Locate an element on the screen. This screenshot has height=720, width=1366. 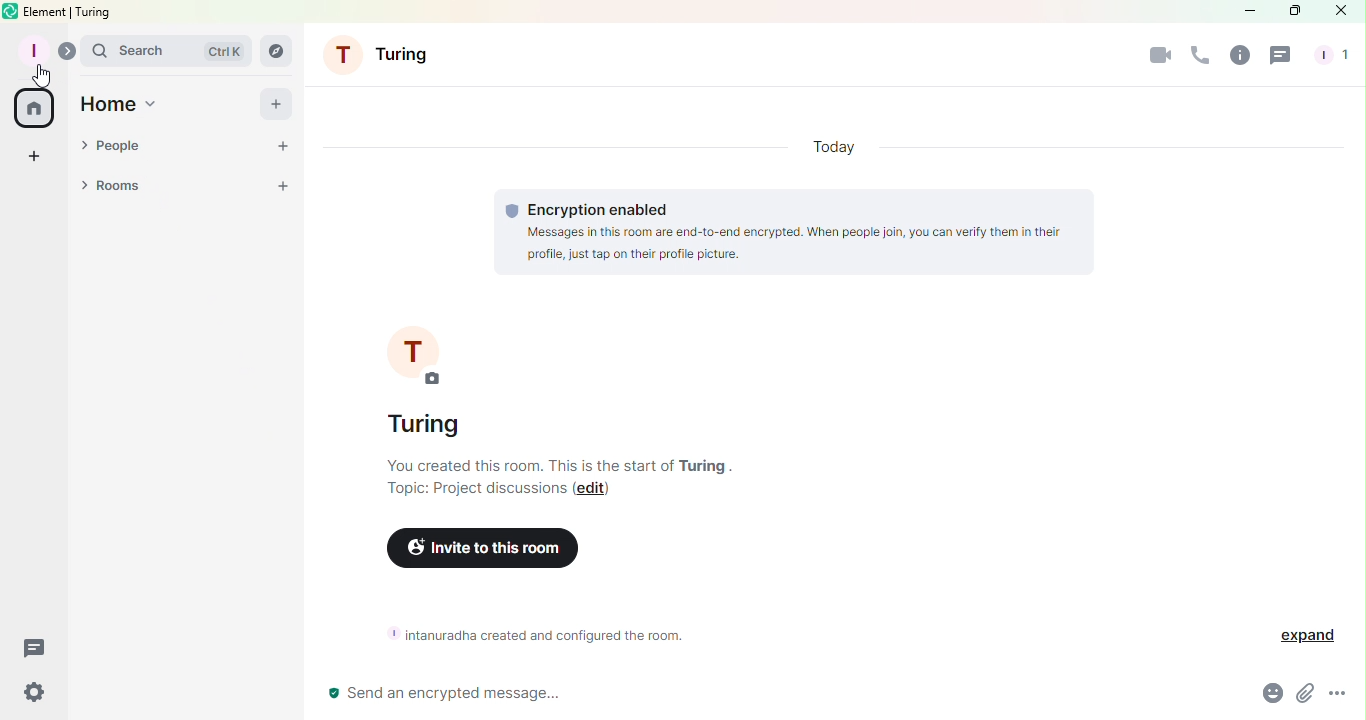
Topic is located at coordinates (477, 488).